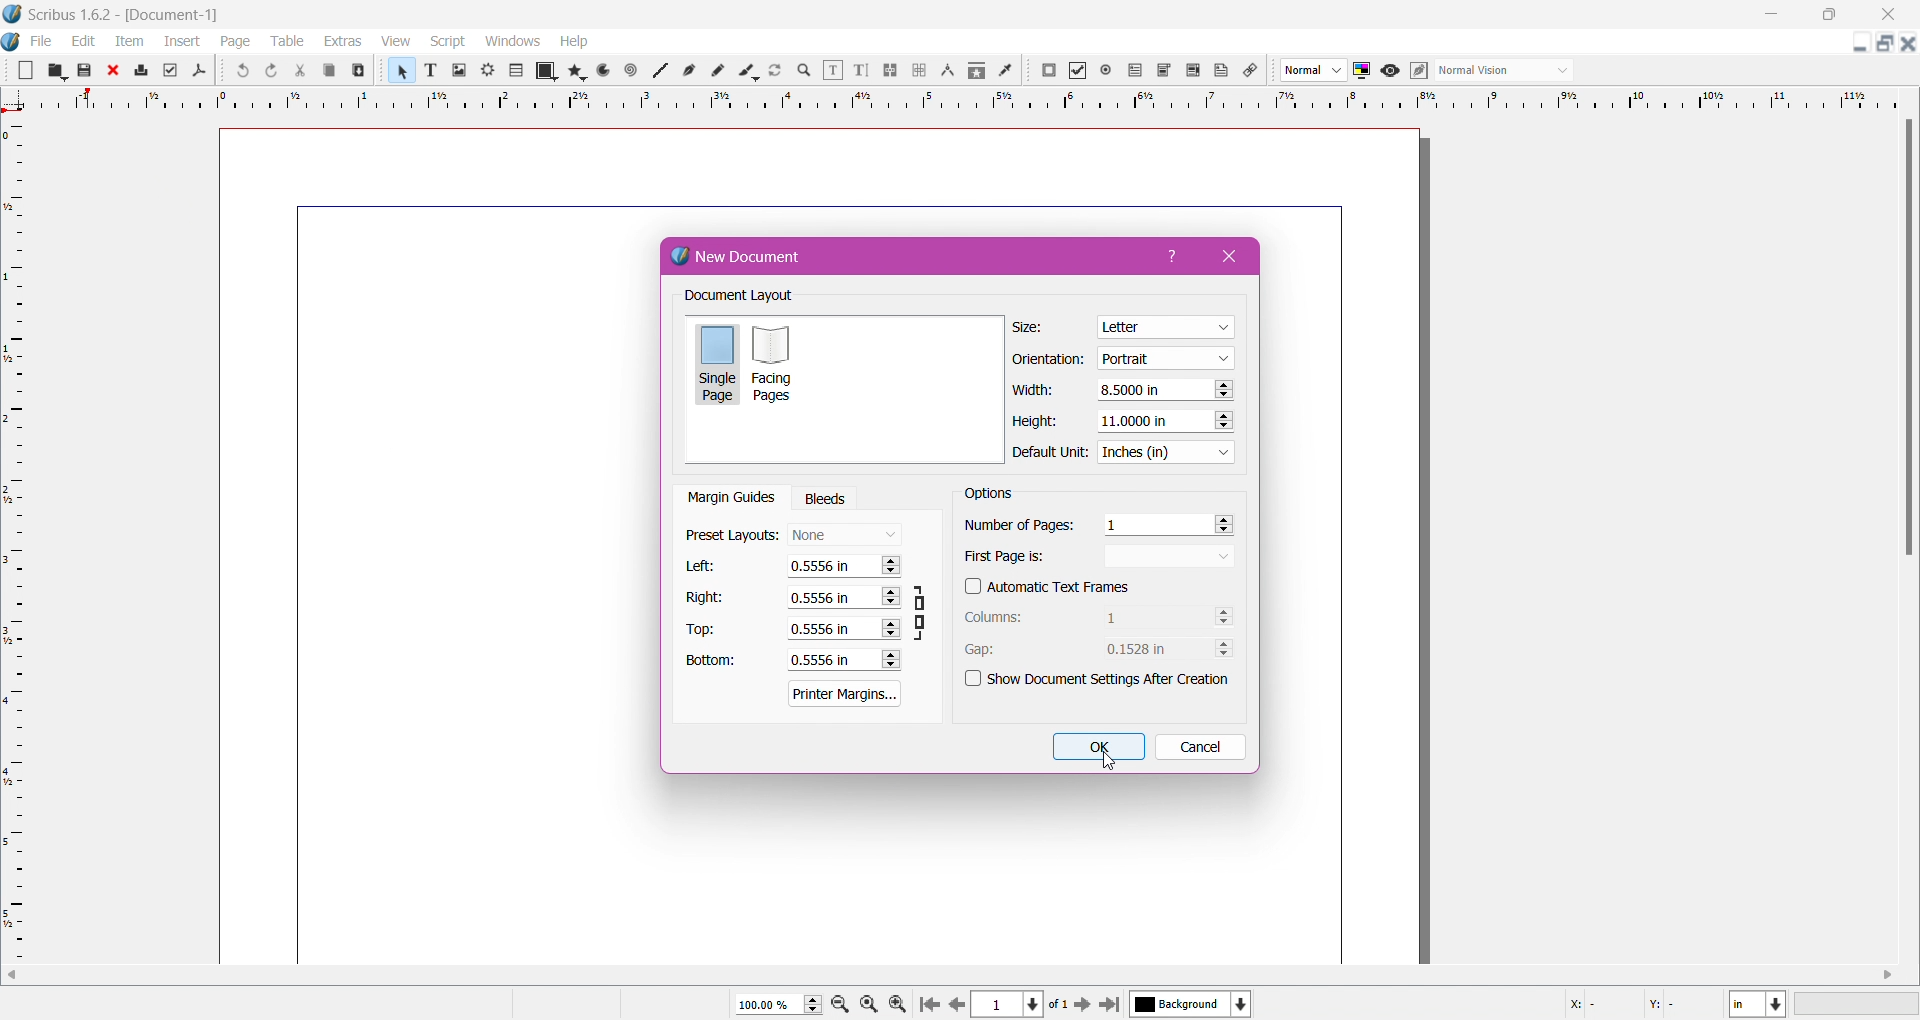  What do you see at coordinates (240, 68) in the screenshot?
I see `icon` at bounding box center [240, 68].